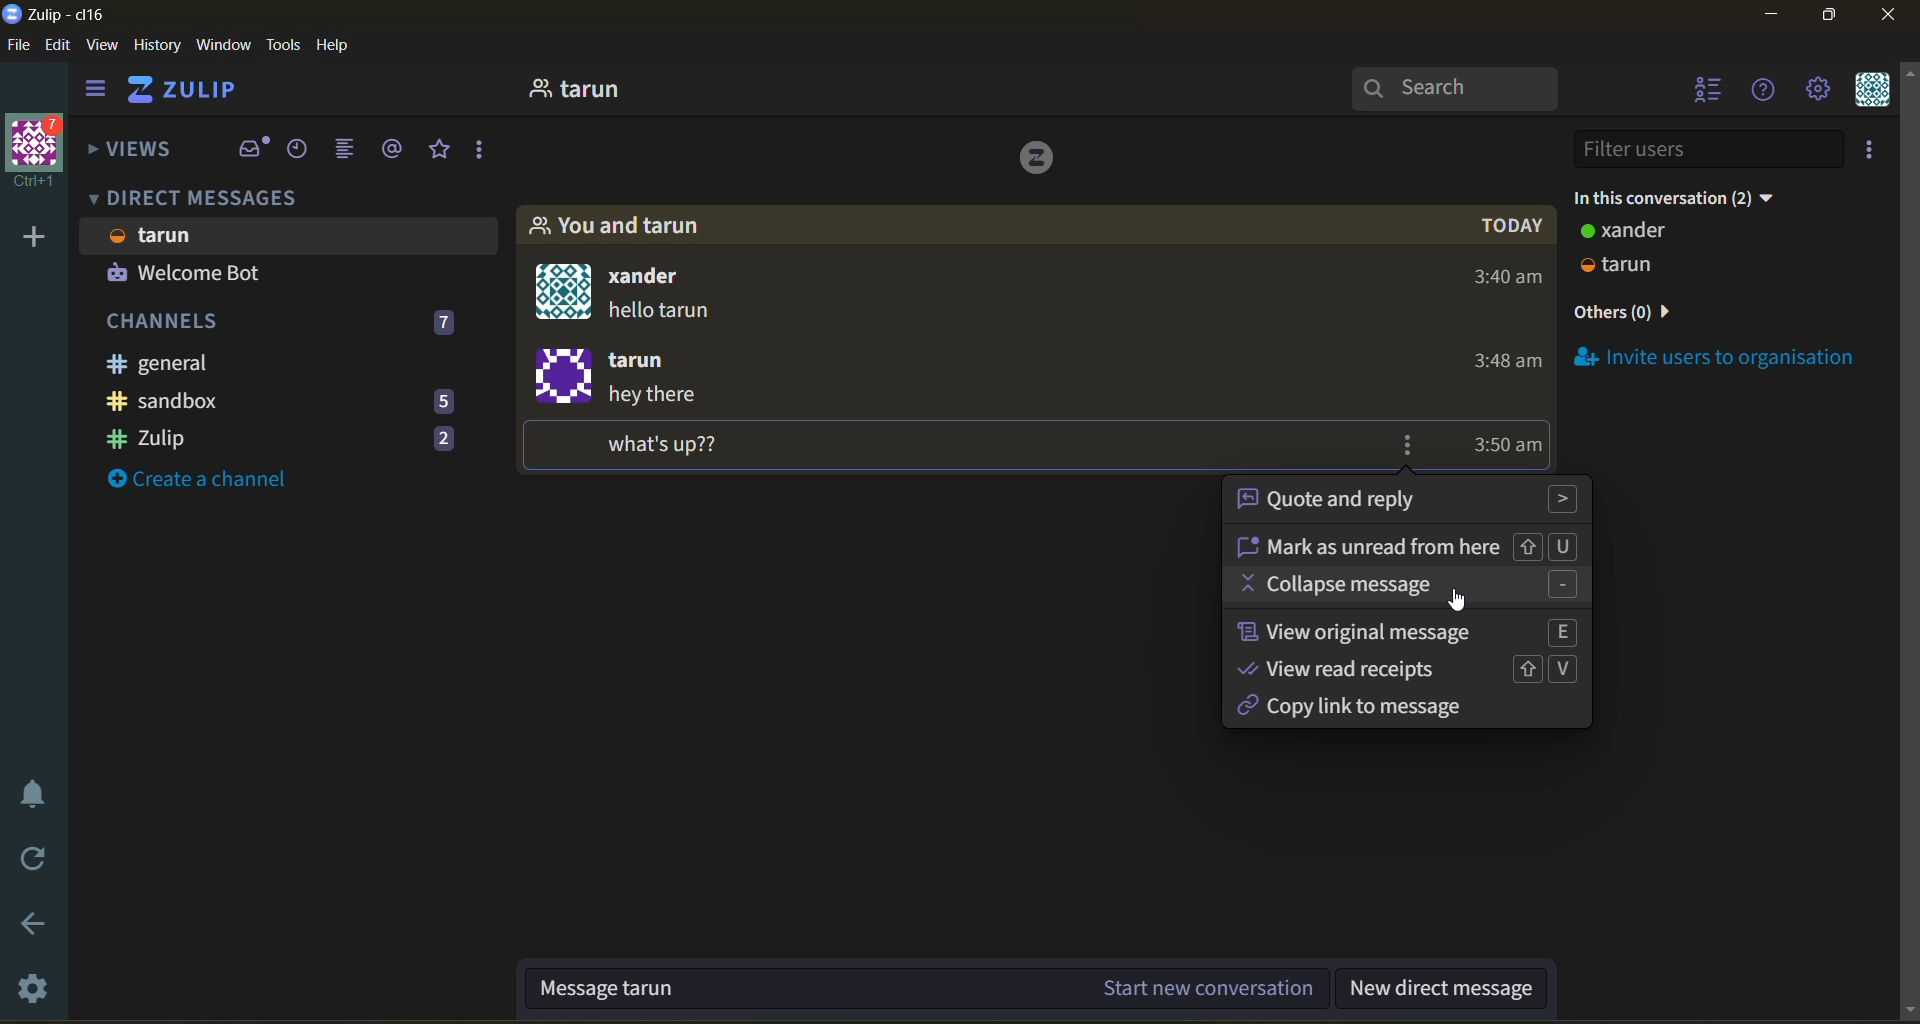 This screenshot has height=1024, width=1920. I want to click on sandbox, so click(297, 403).